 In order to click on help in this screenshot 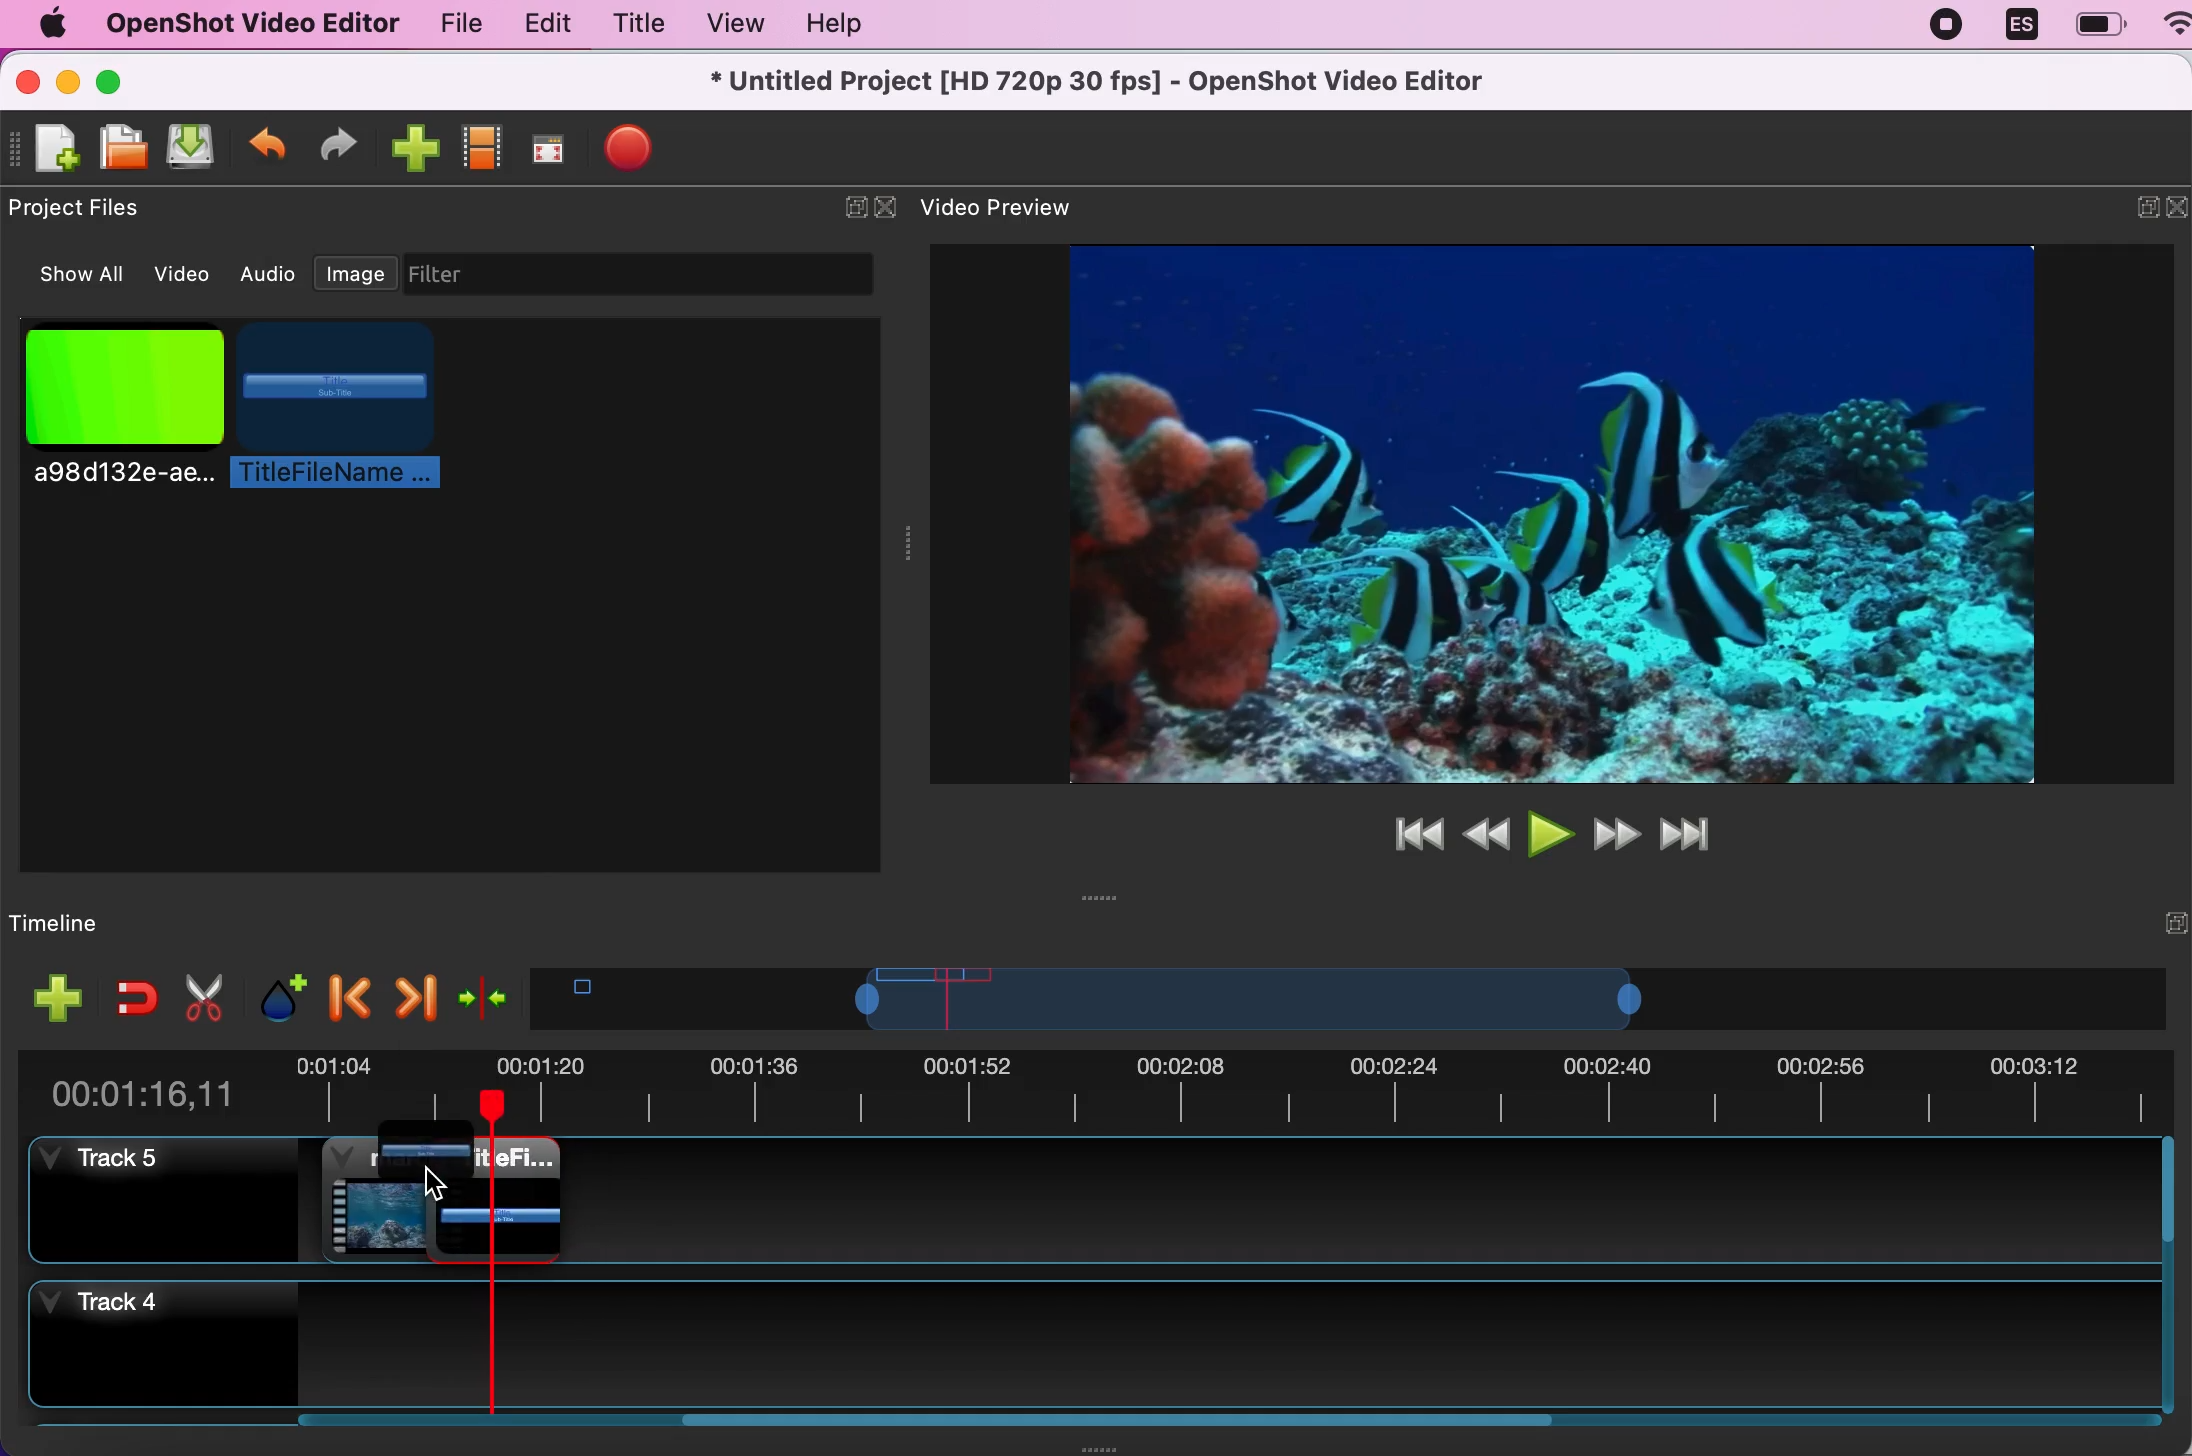, I will do `click(852, 25)`.